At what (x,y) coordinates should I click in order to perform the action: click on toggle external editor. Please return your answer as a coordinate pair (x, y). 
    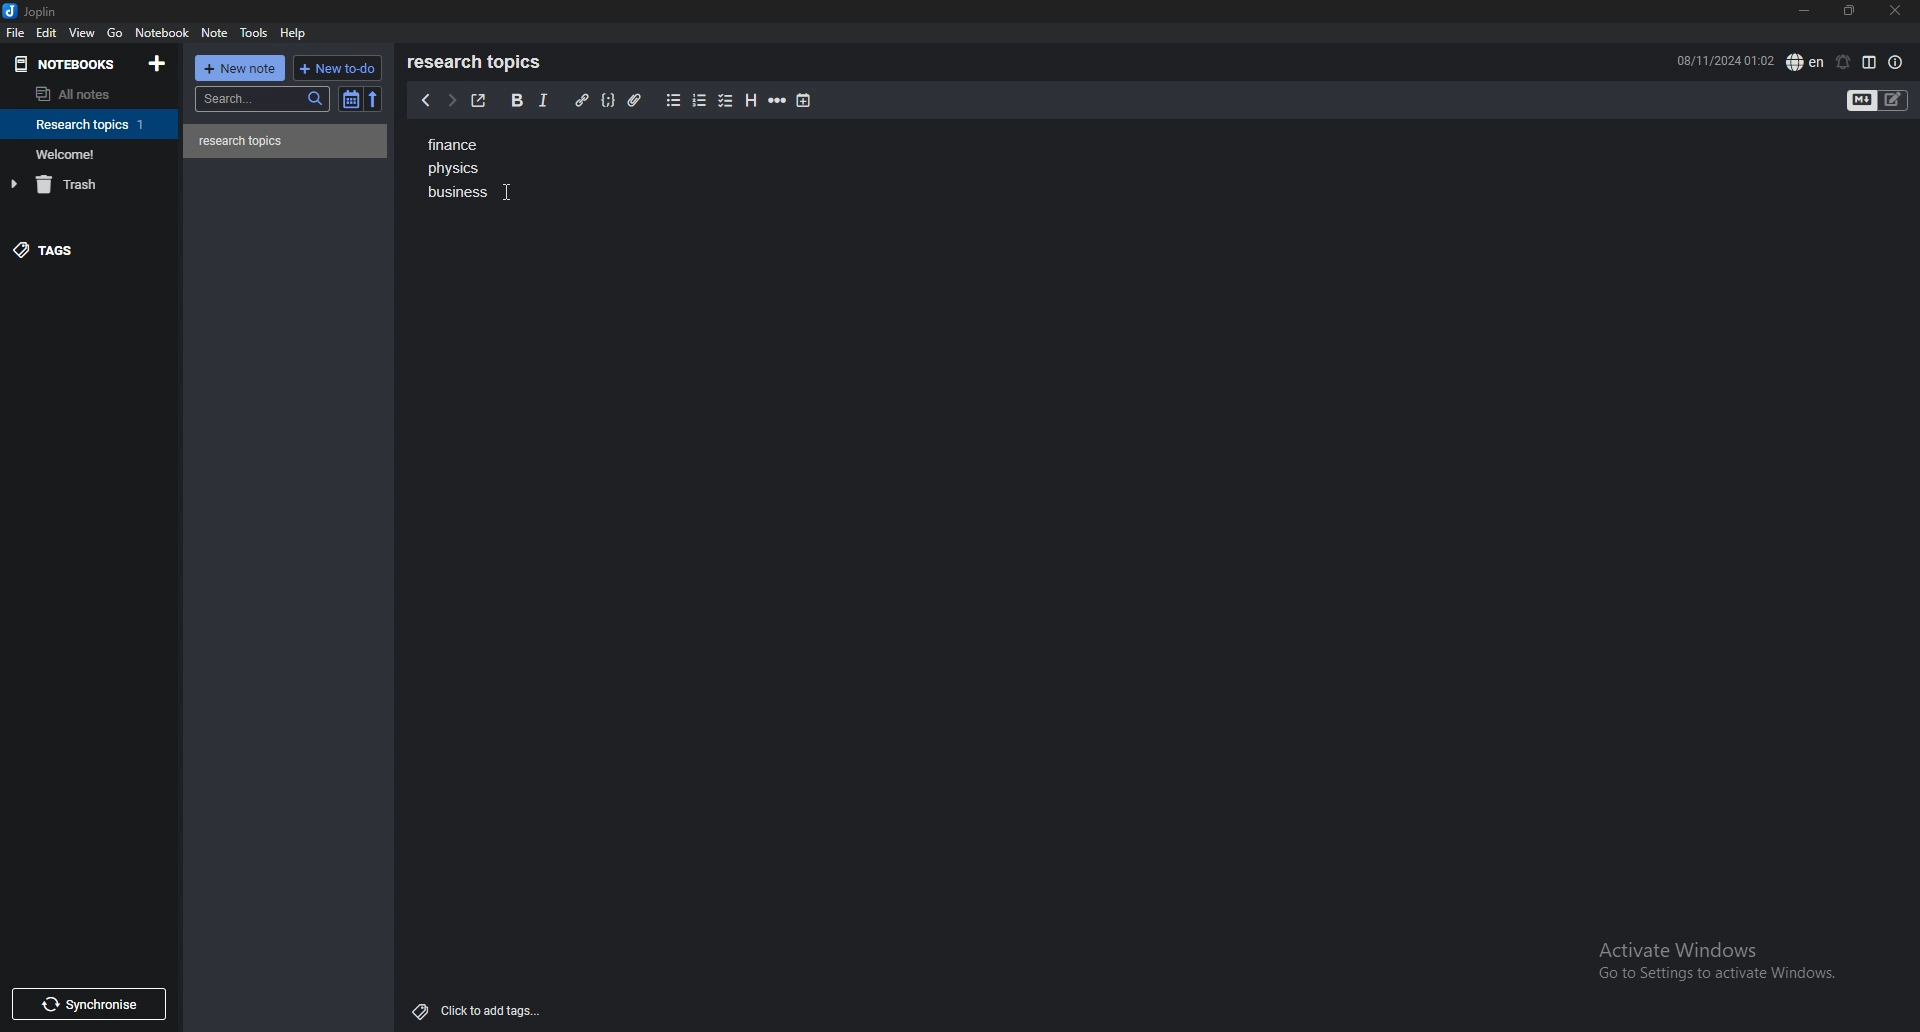
    Looking at the image, I should click on (477, 101).